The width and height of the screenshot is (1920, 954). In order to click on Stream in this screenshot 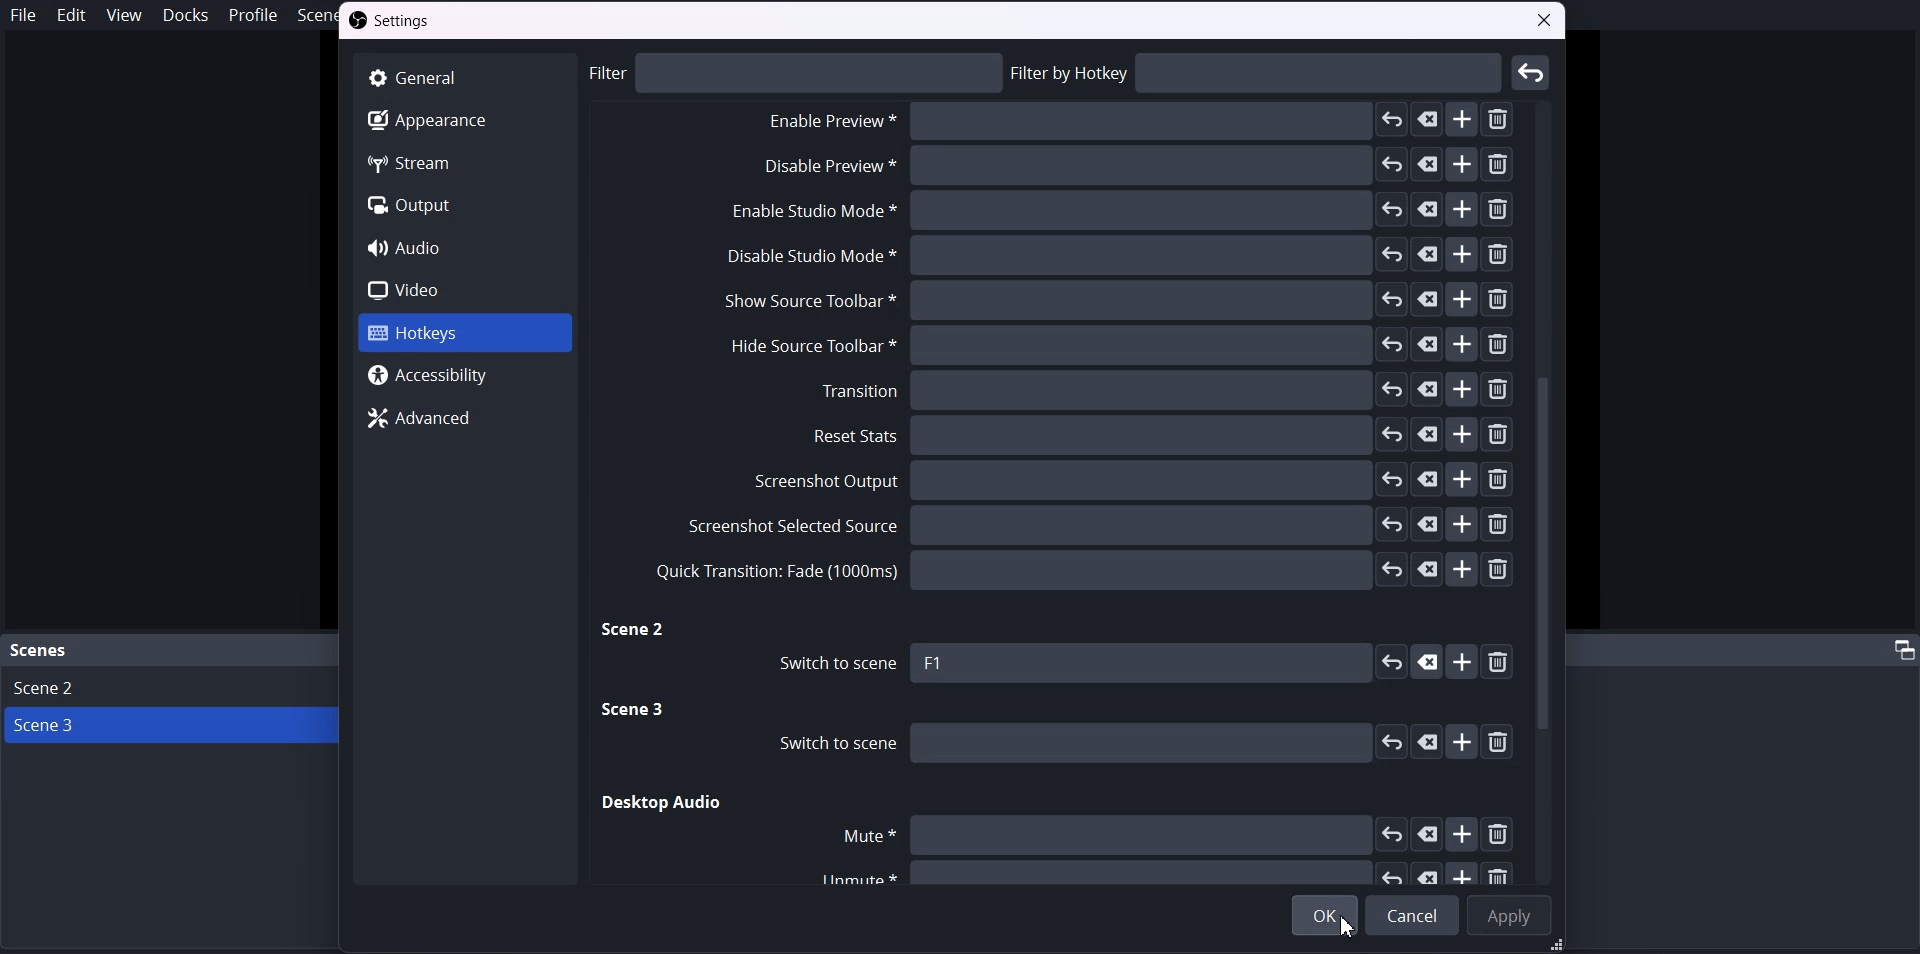, I will do `click(463, 162)`.